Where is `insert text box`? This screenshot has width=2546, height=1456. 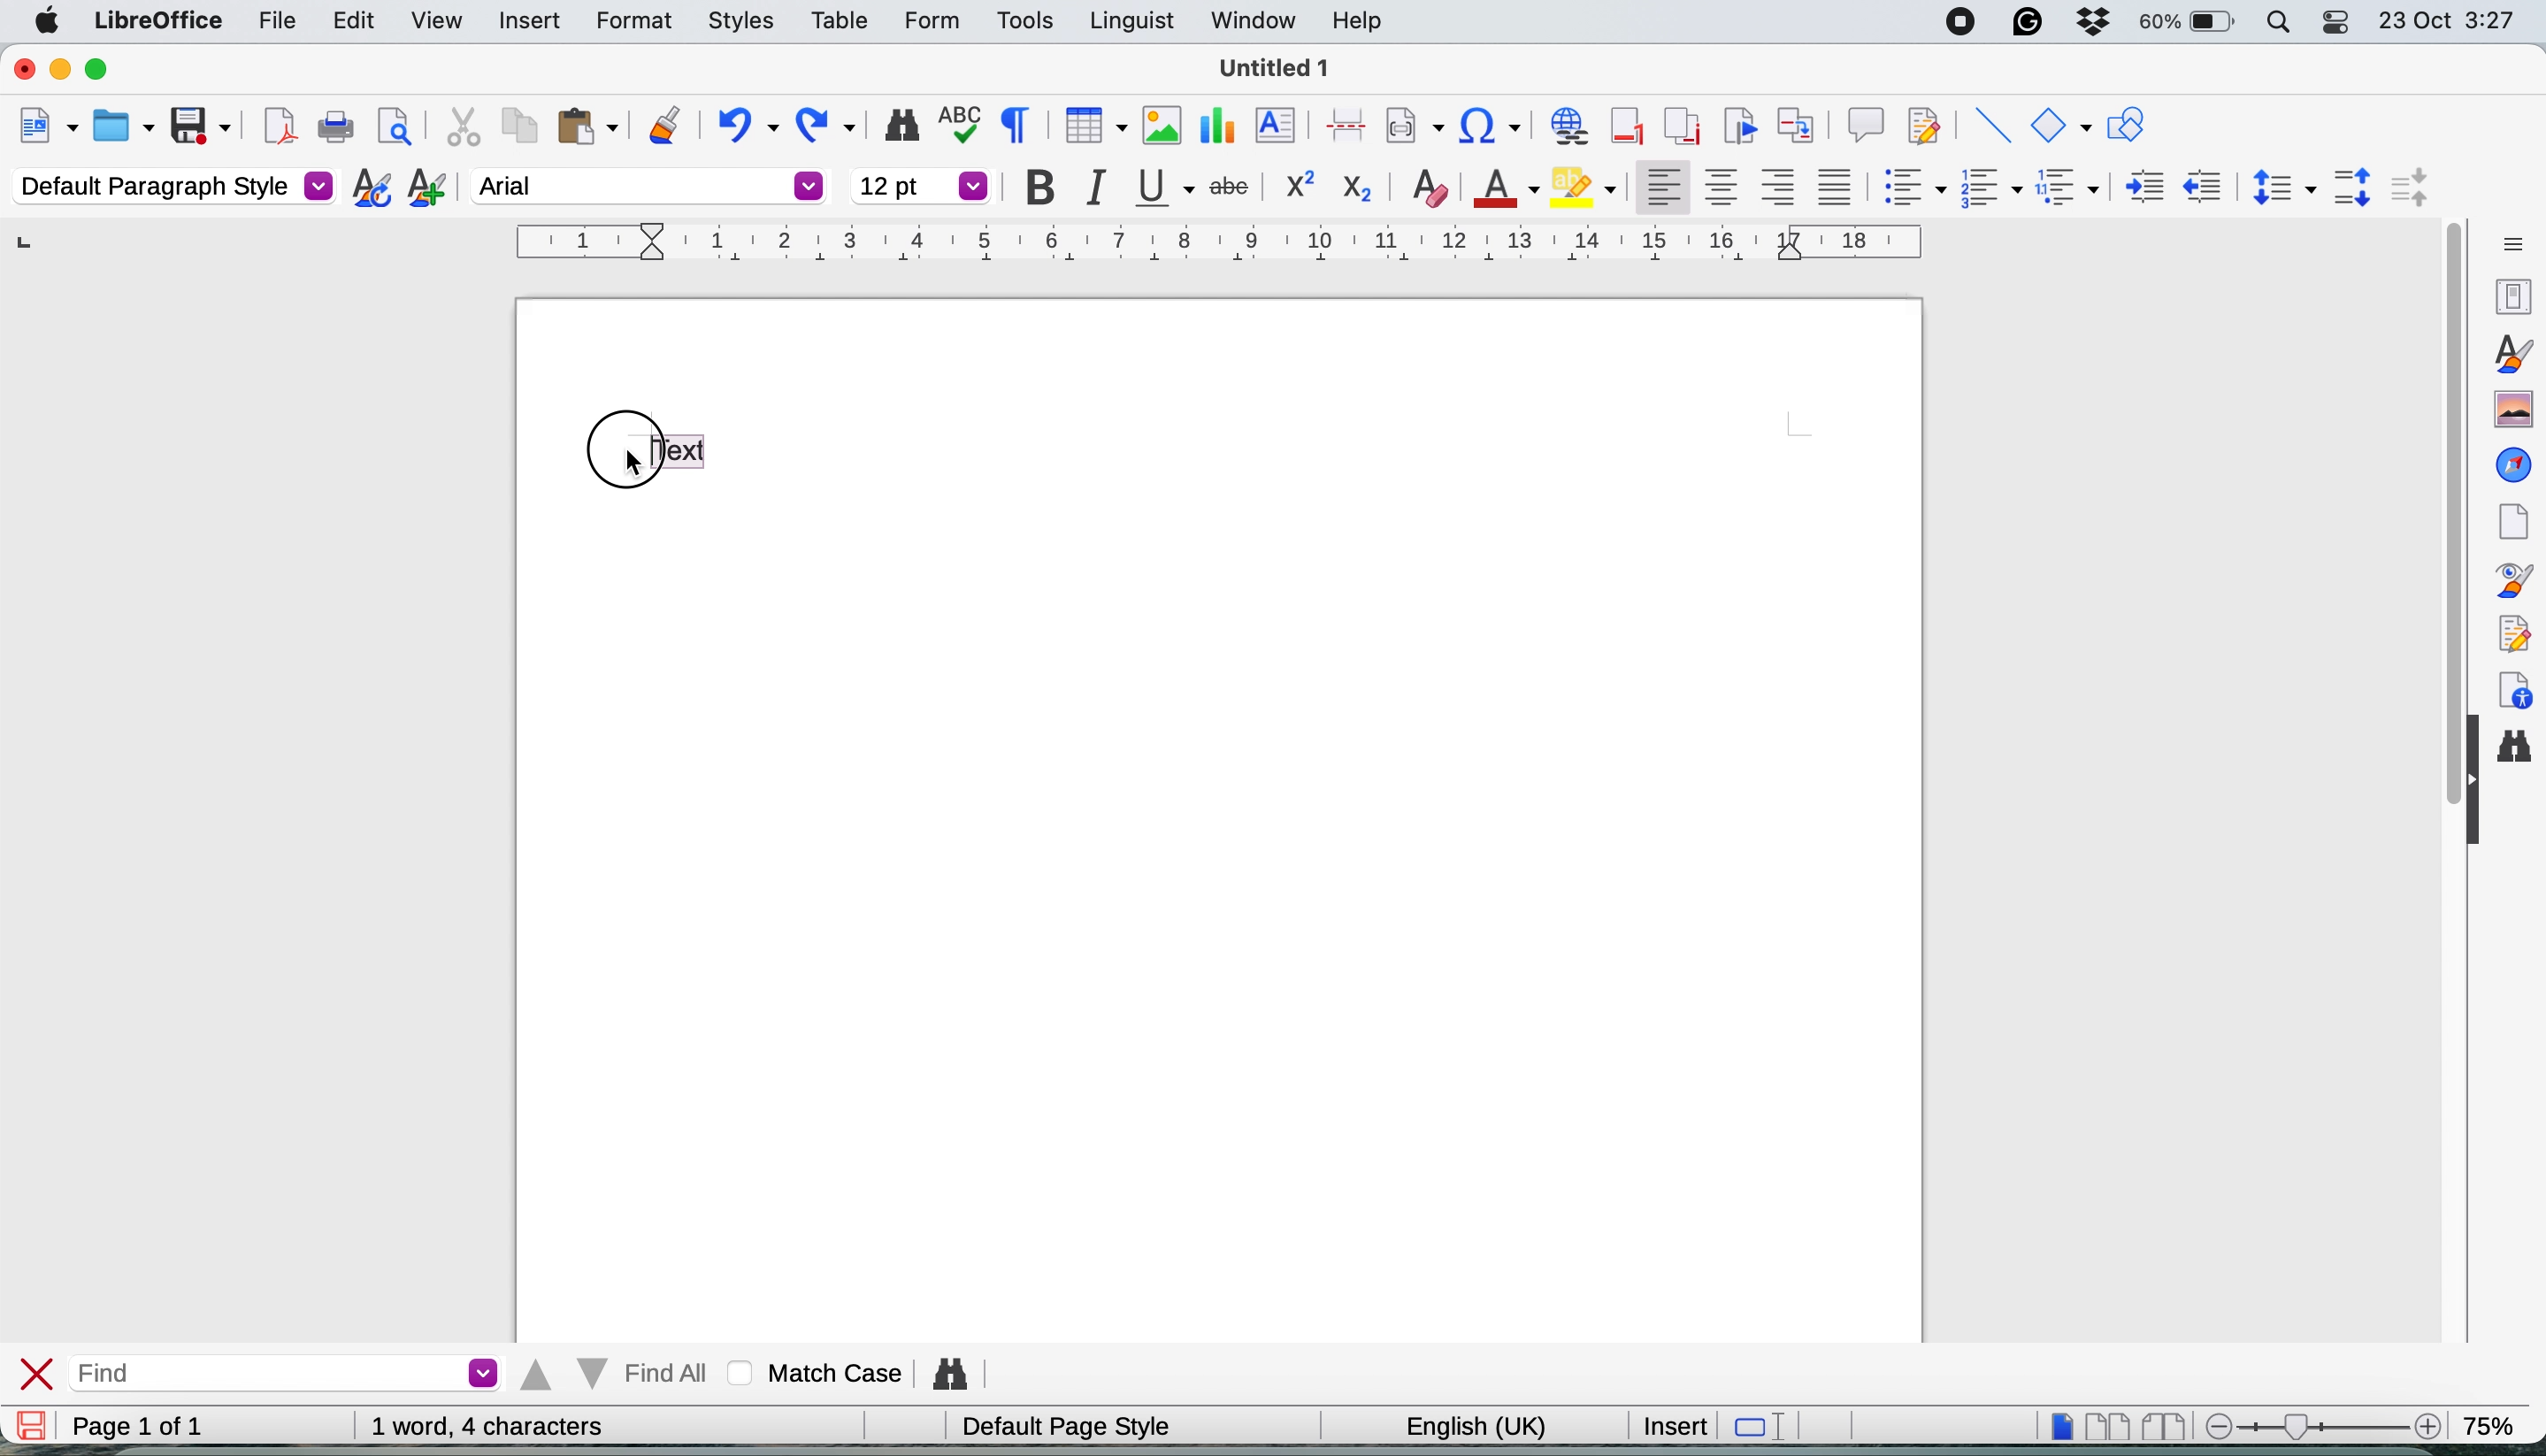 insert text box is located at coordinates (1279, 127).